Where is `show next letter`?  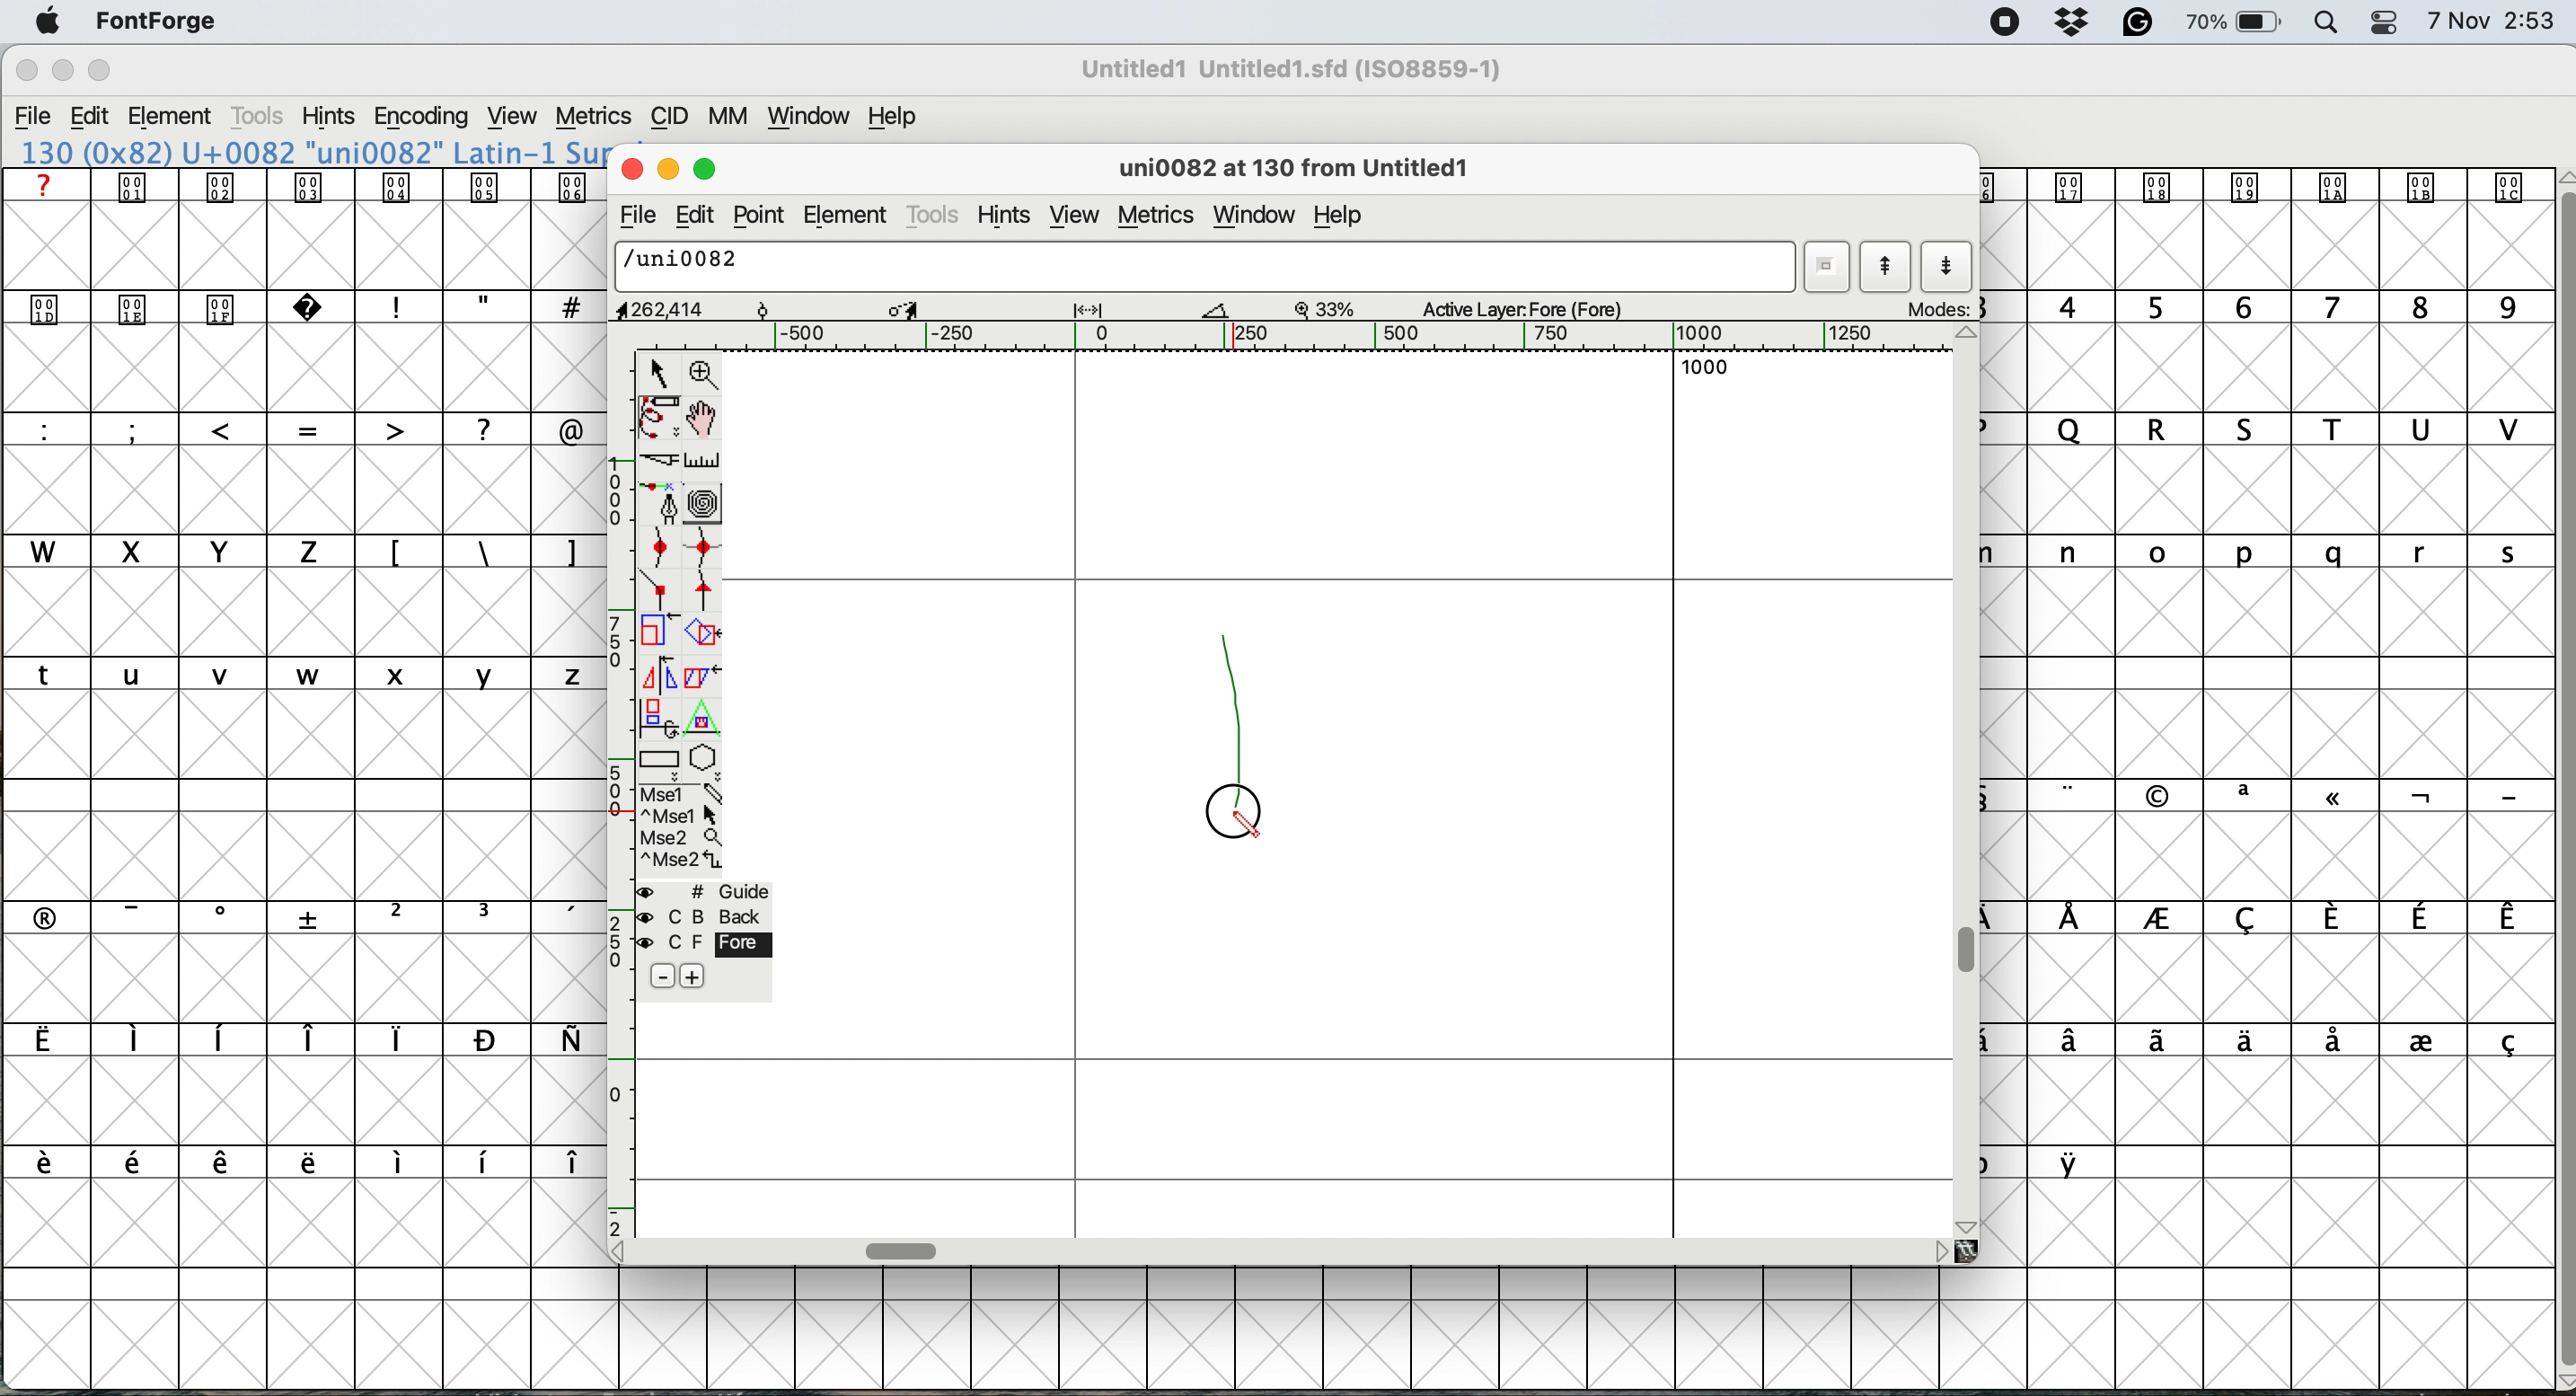 show next letter is located at coordinates (1946, 269).